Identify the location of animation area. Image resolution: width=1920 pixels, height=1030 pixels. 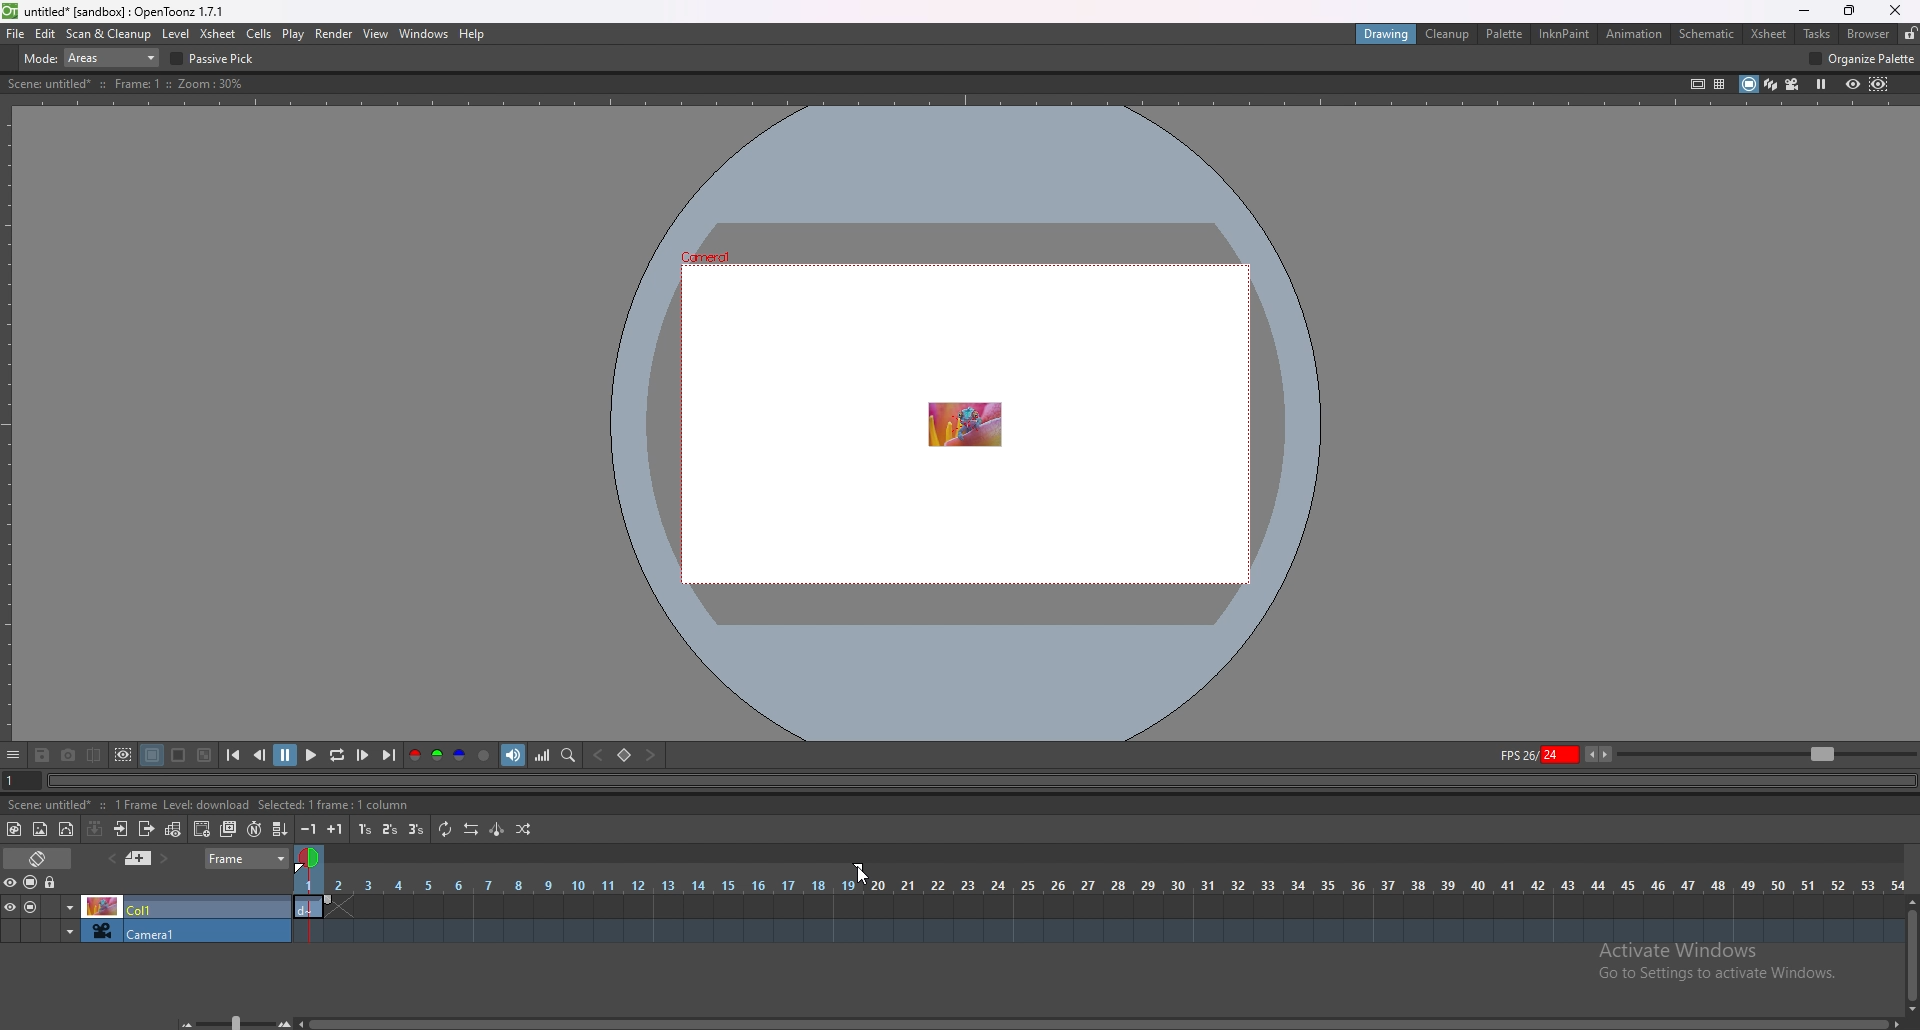
(963, 422).